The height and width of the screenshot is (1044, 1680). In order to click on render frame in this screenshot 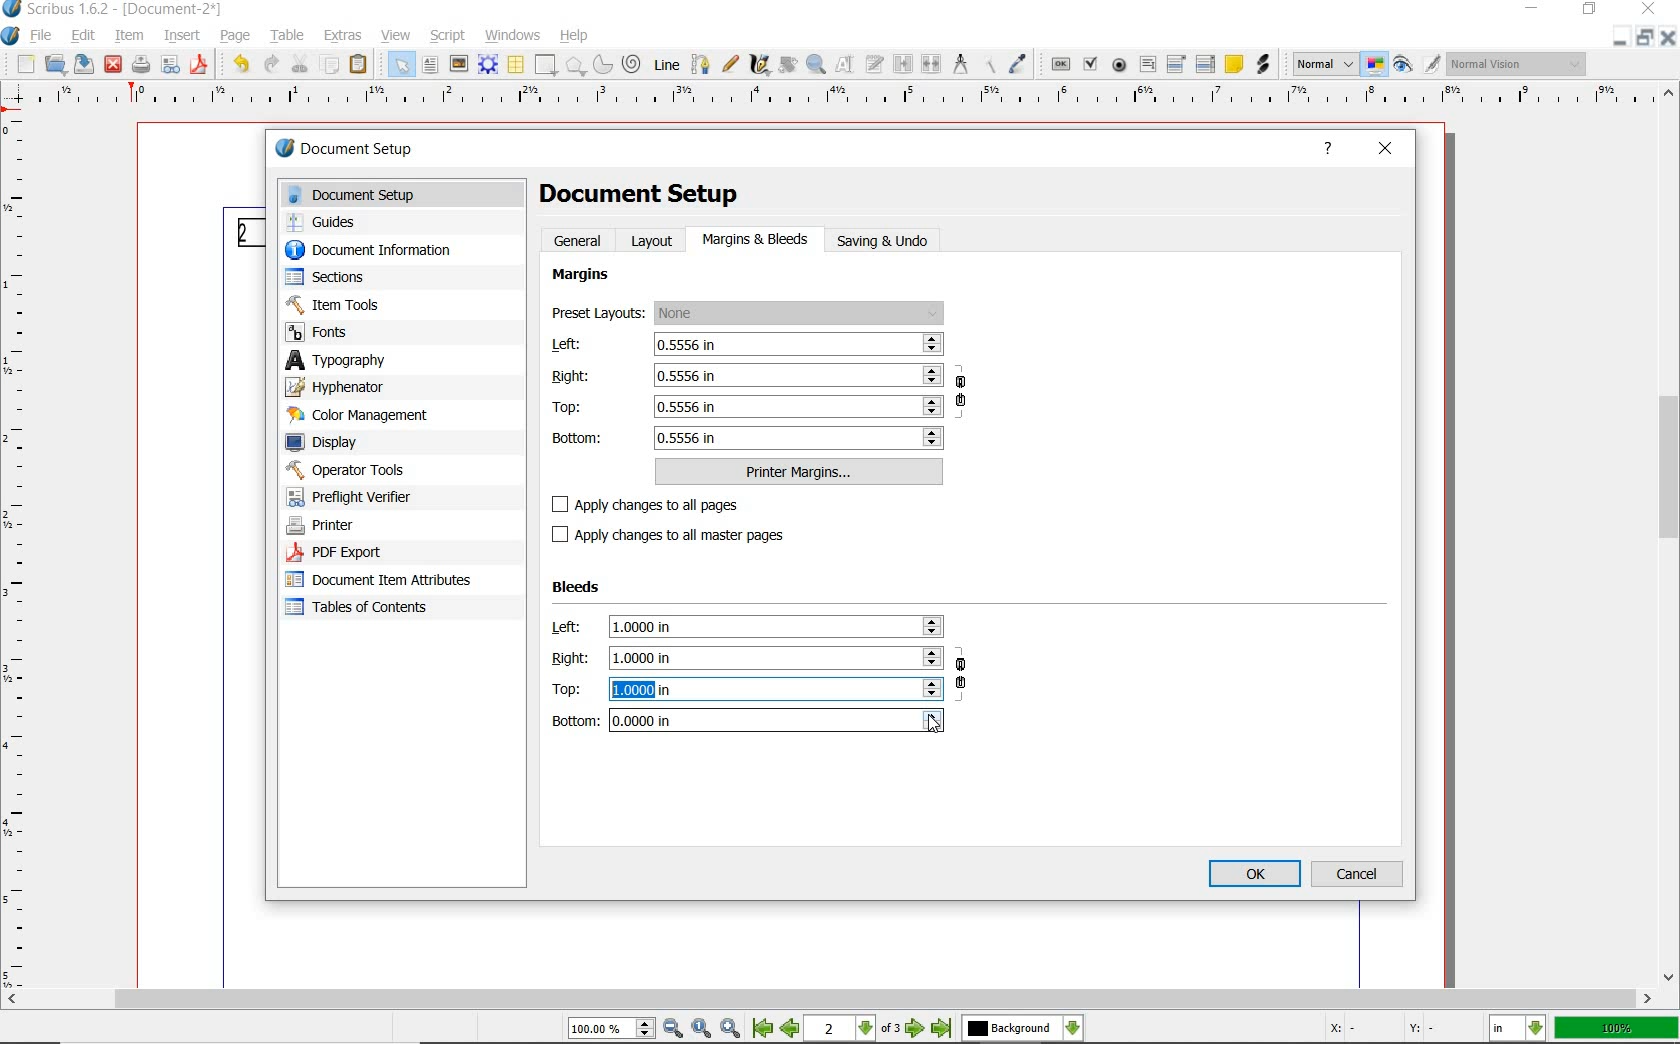, I will do `click(488, 63)`.